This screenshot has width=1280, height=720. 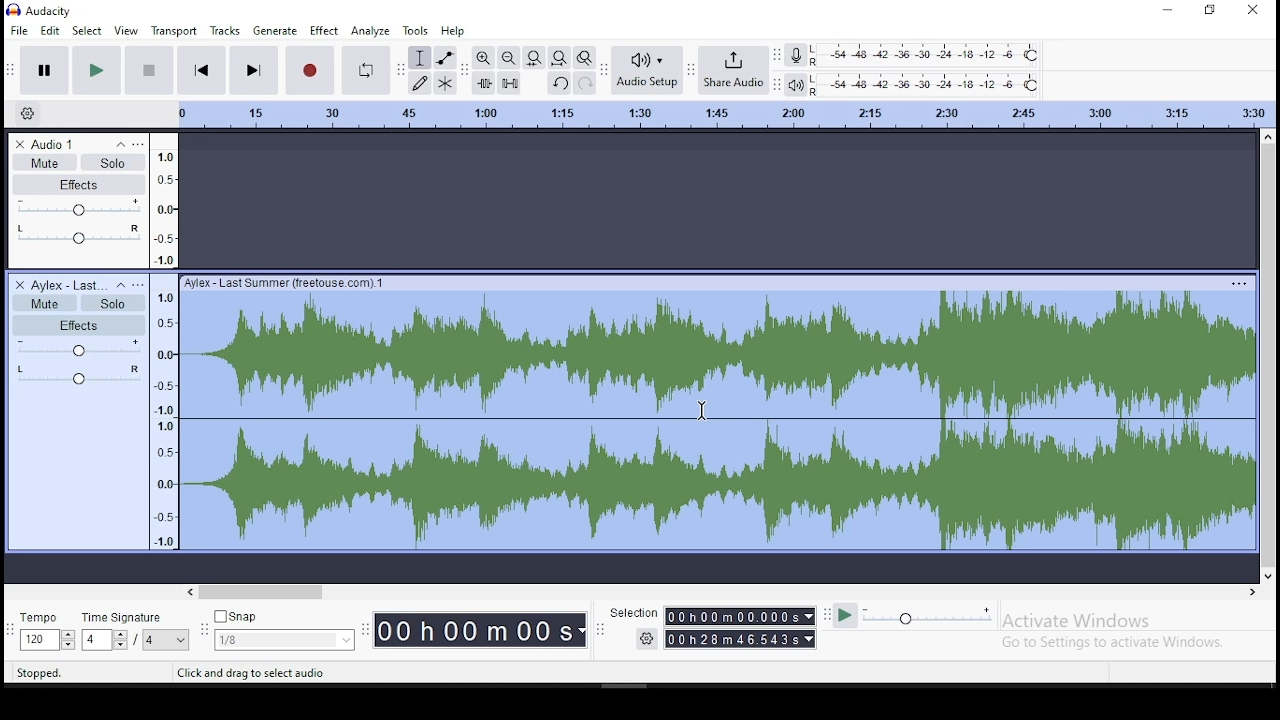 I want to click on audio track, so click(x=717, y=415).